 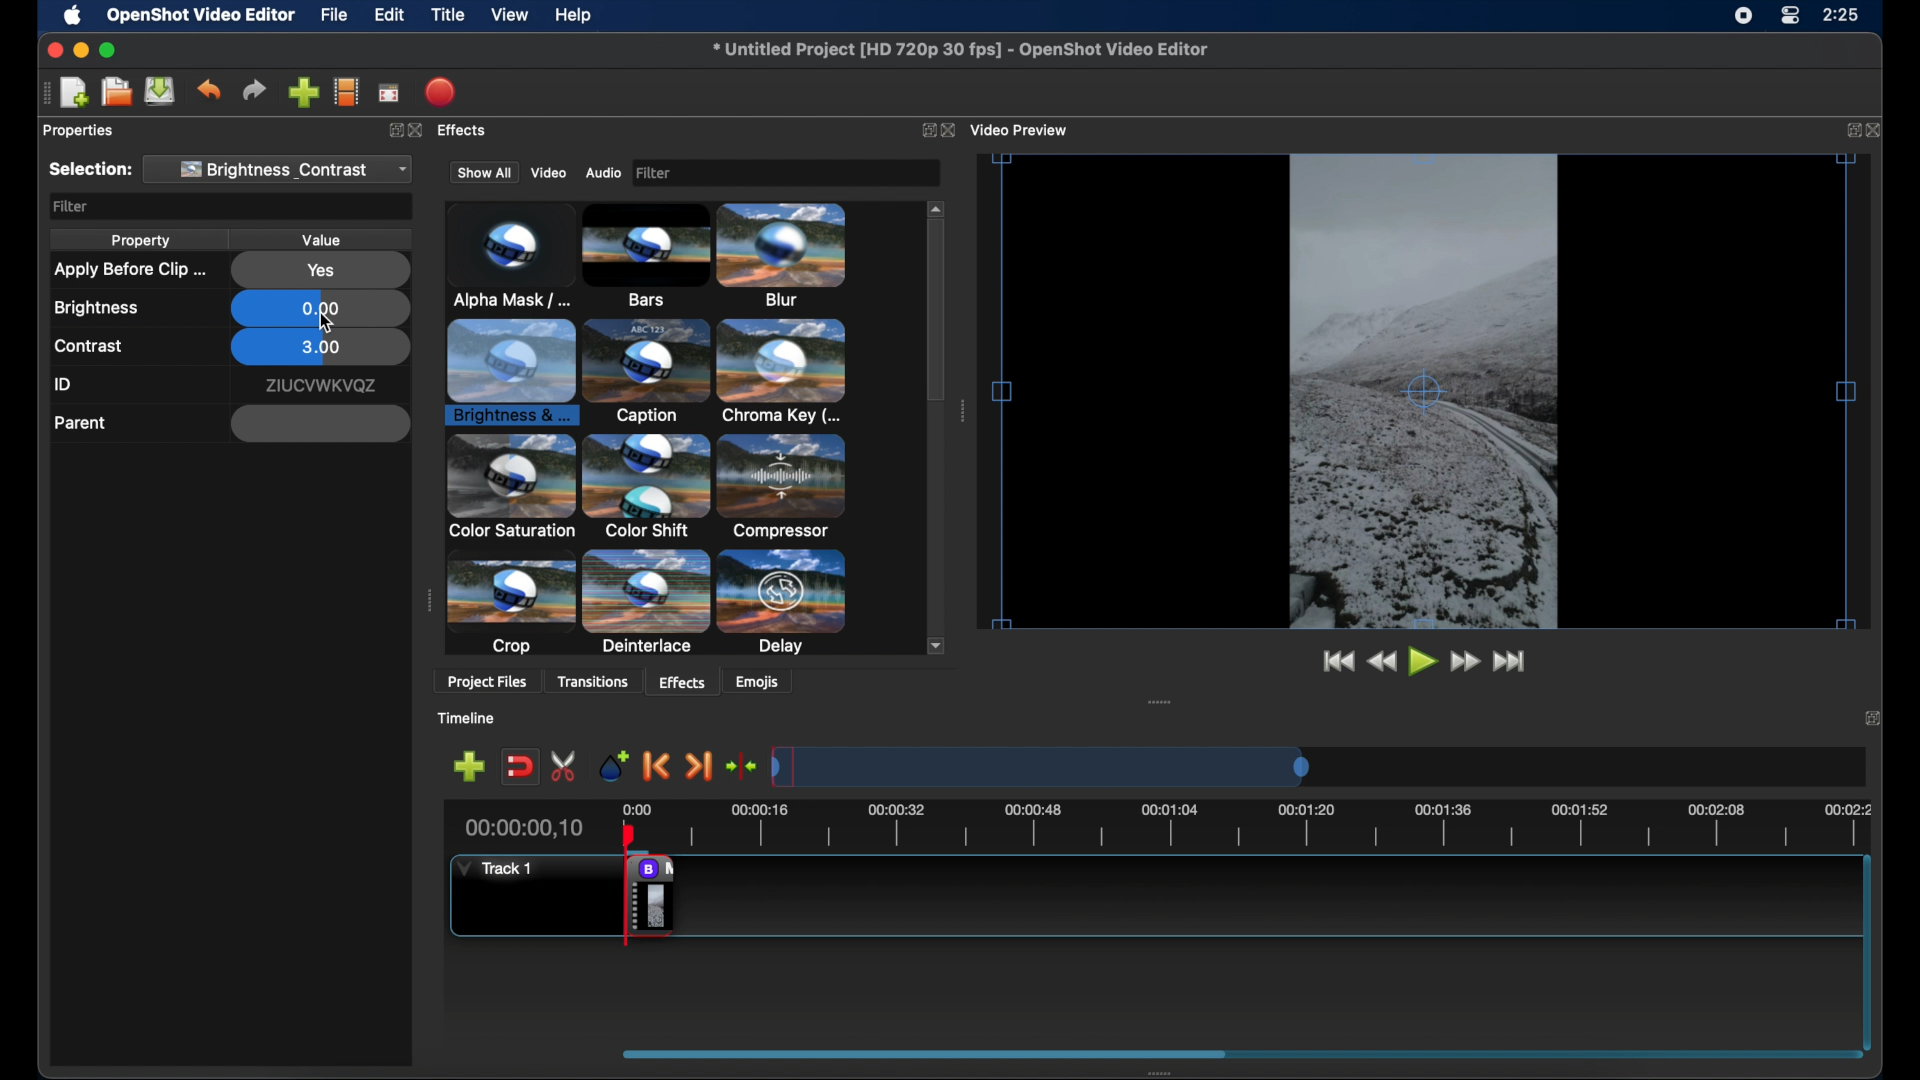 I want to click on chroma key, so click(x=511, y=372).